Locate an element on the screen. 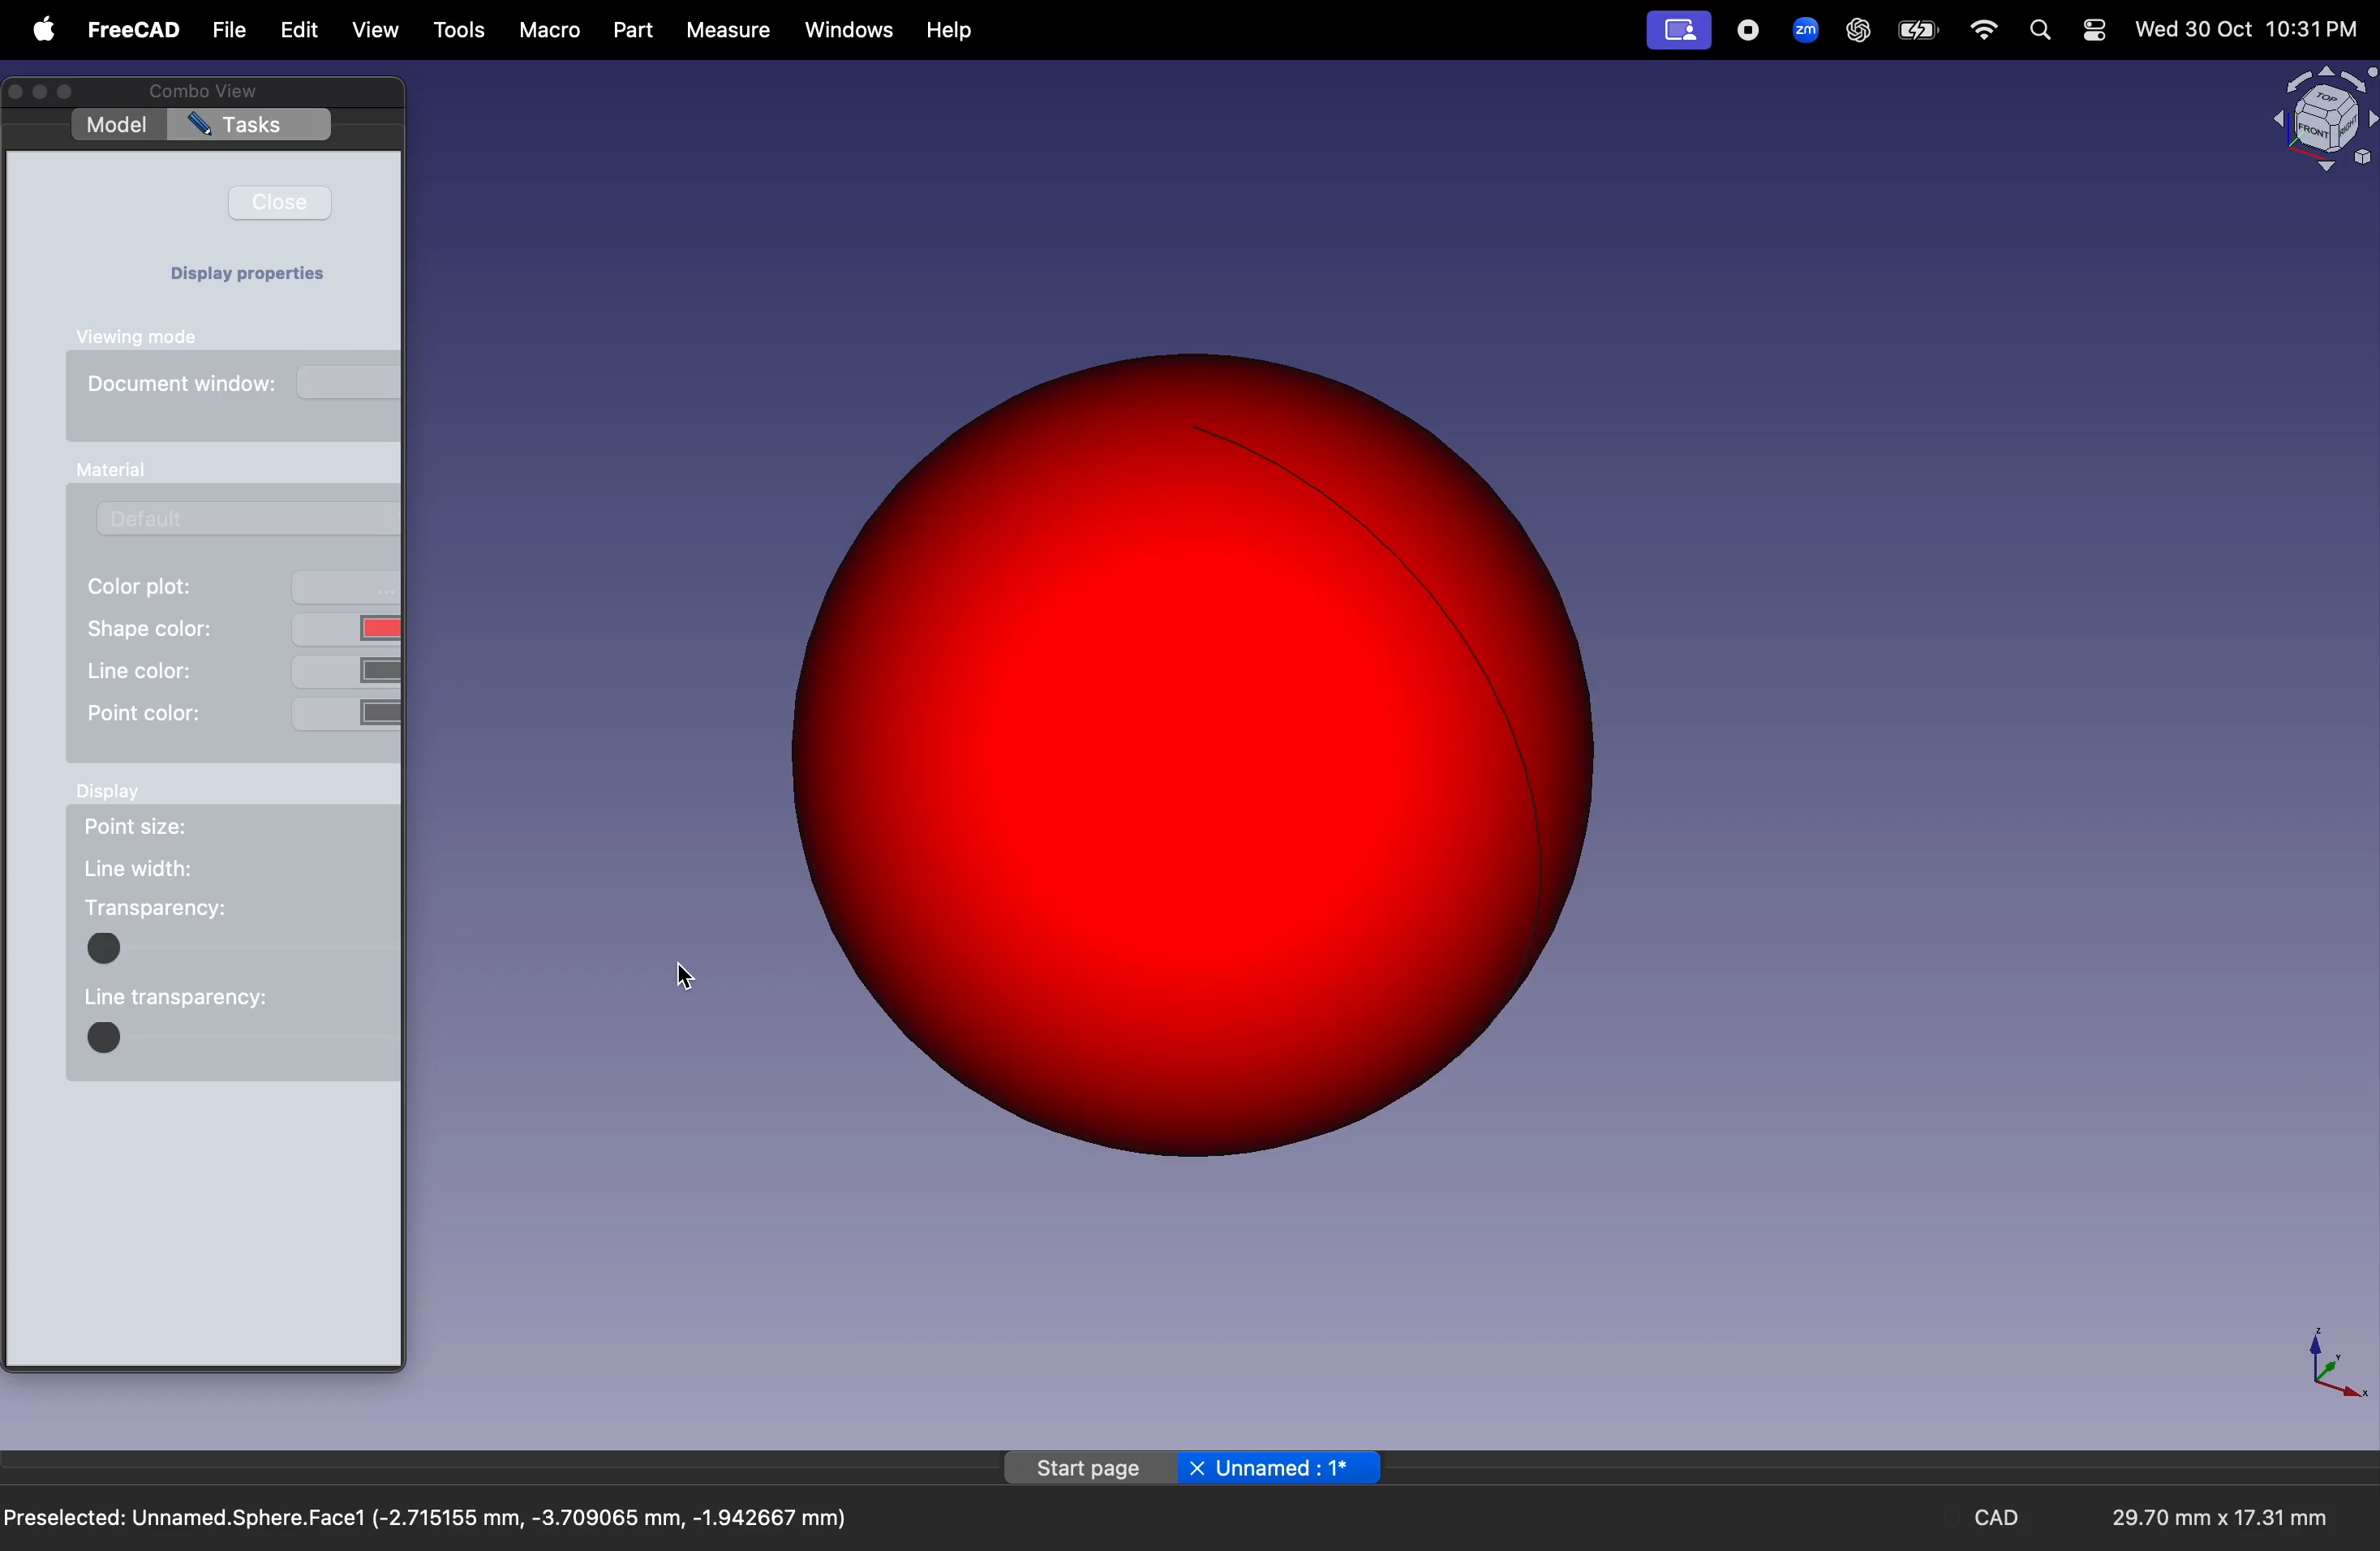 The image size is (2380, 1551). point color is located at coordinates (239, 713).